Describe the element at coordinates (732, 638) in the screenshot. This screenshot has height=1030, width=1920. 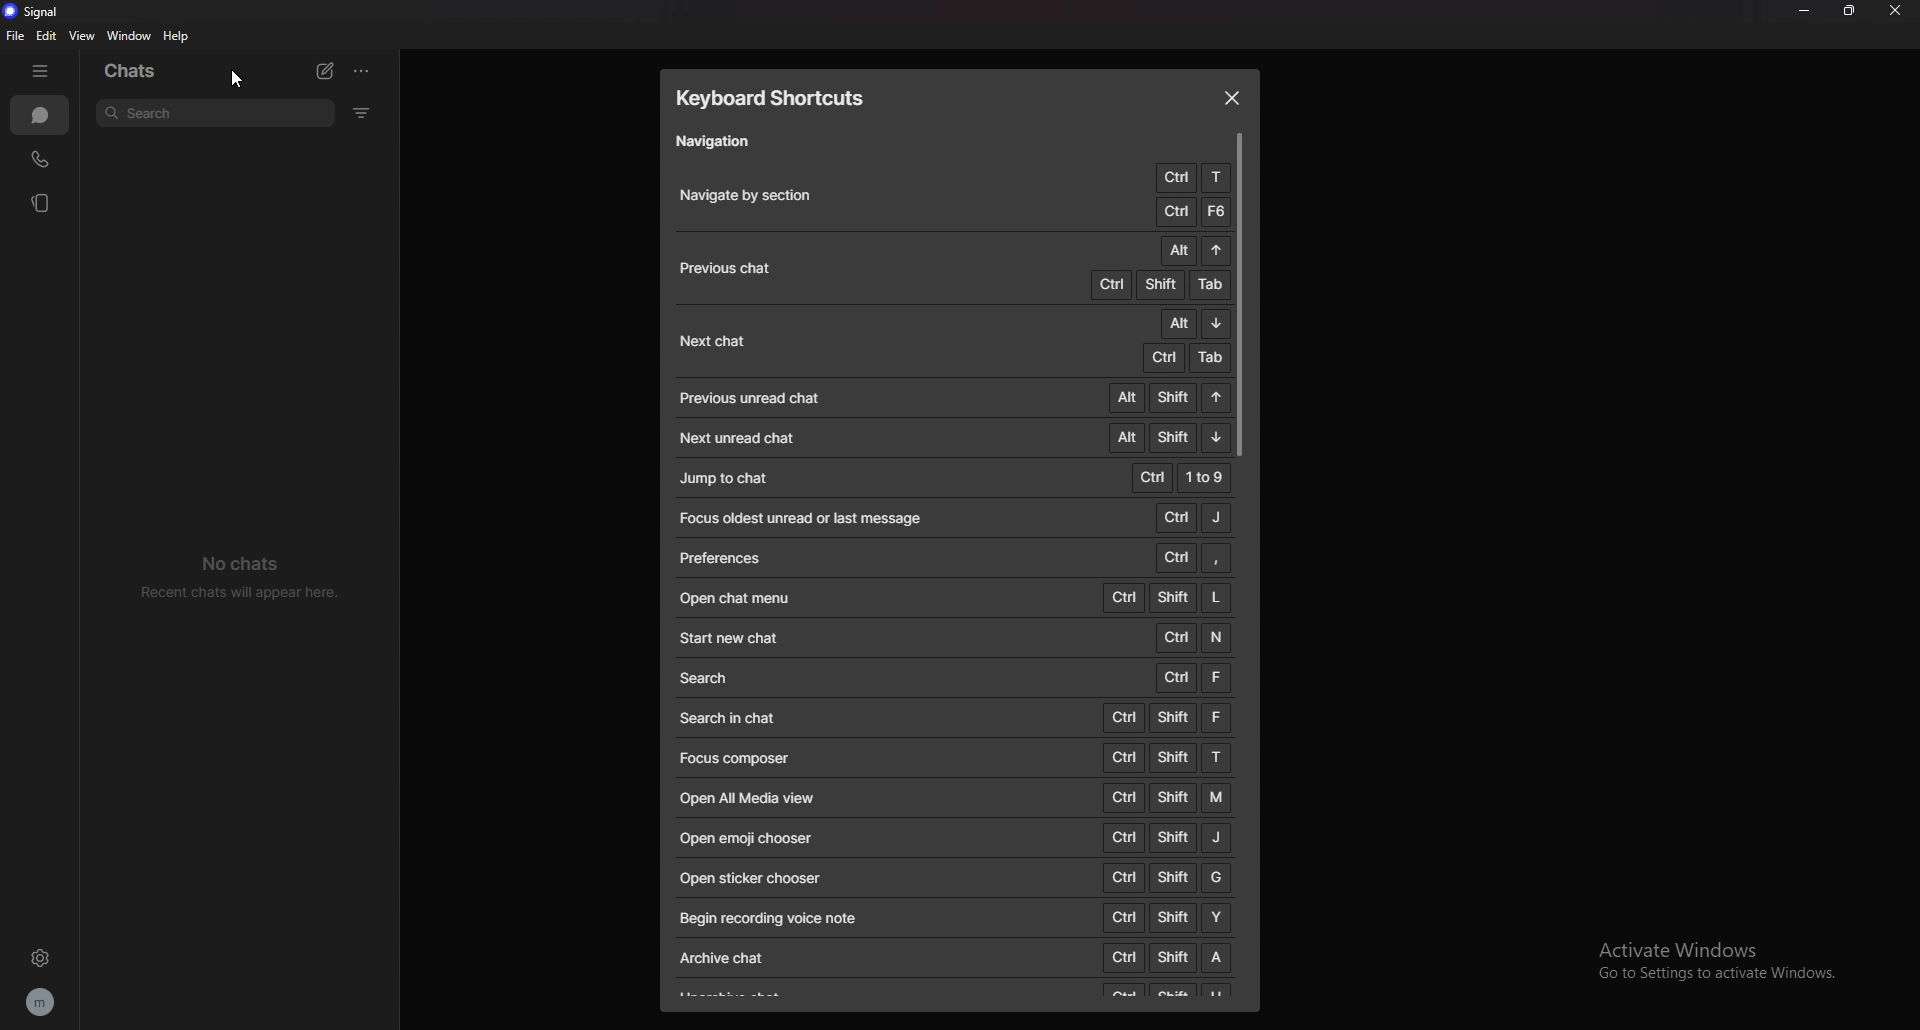
I see `start new chat` at that location.